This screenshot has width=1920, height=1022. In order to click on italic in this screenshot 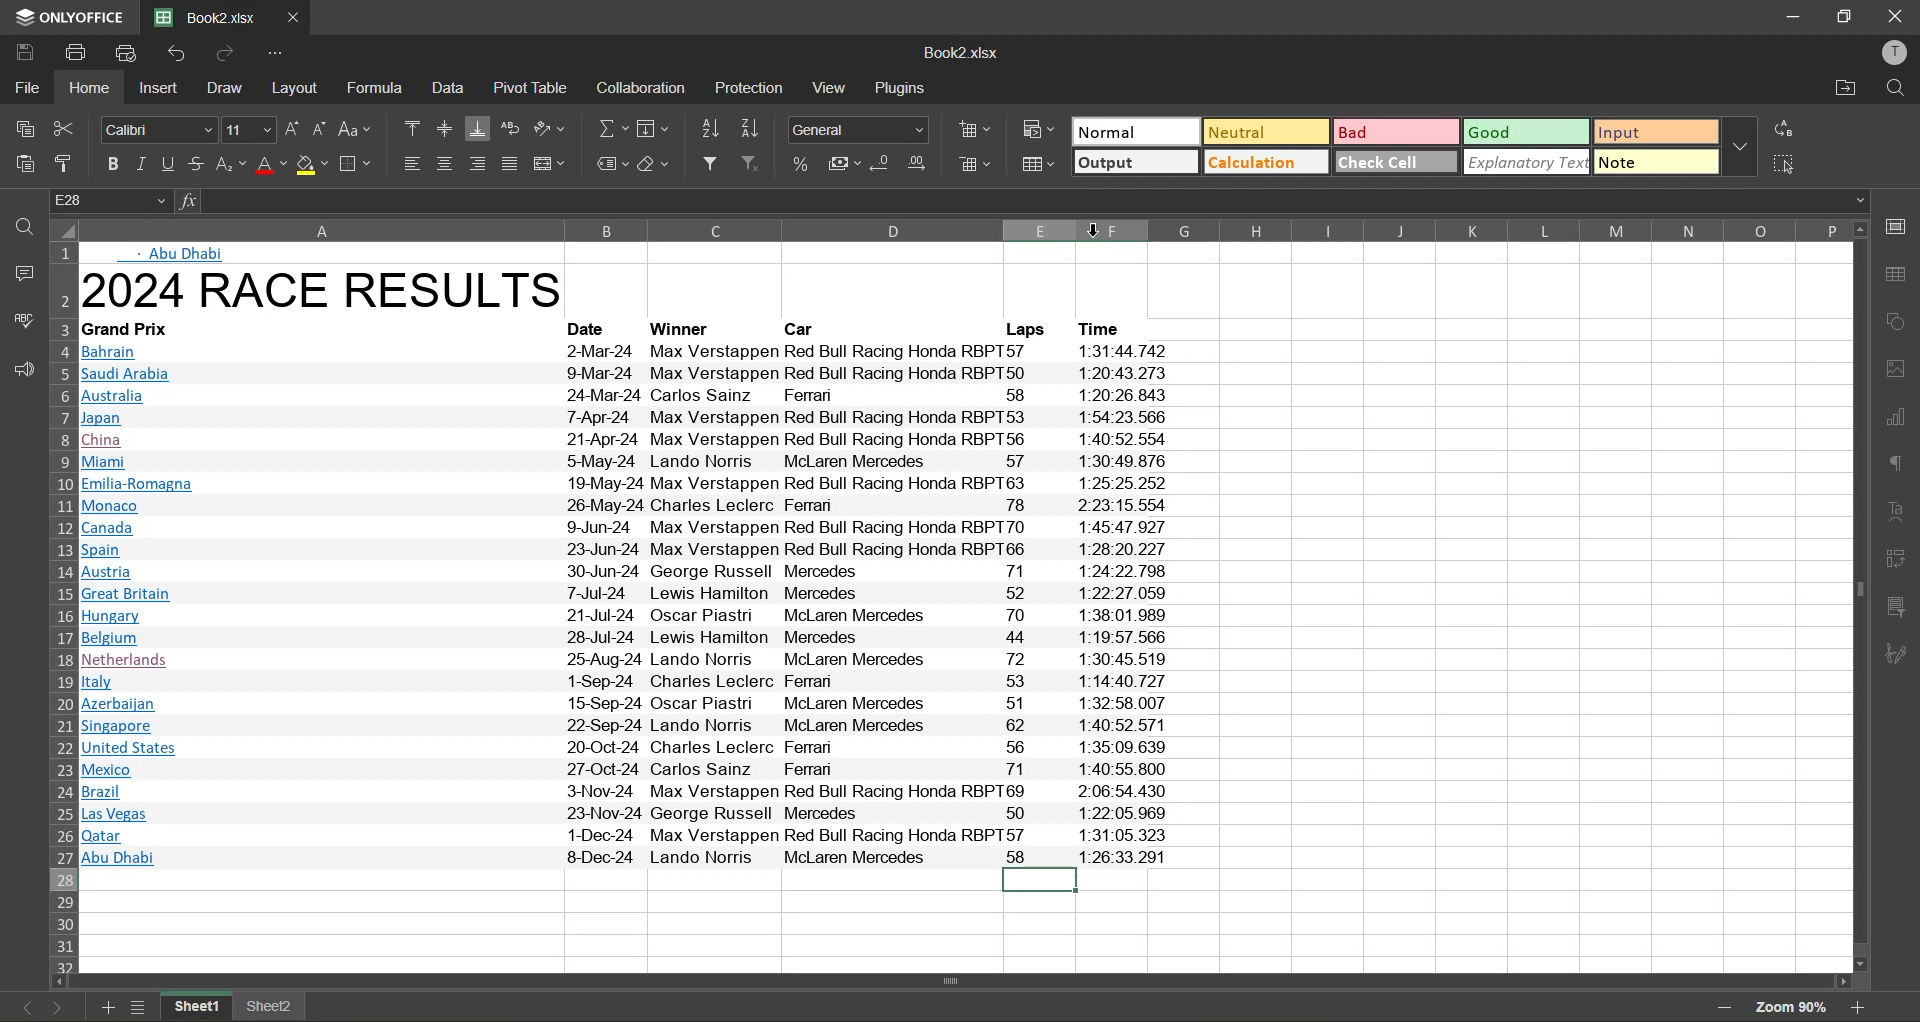, I will do `click(143, 162)`.